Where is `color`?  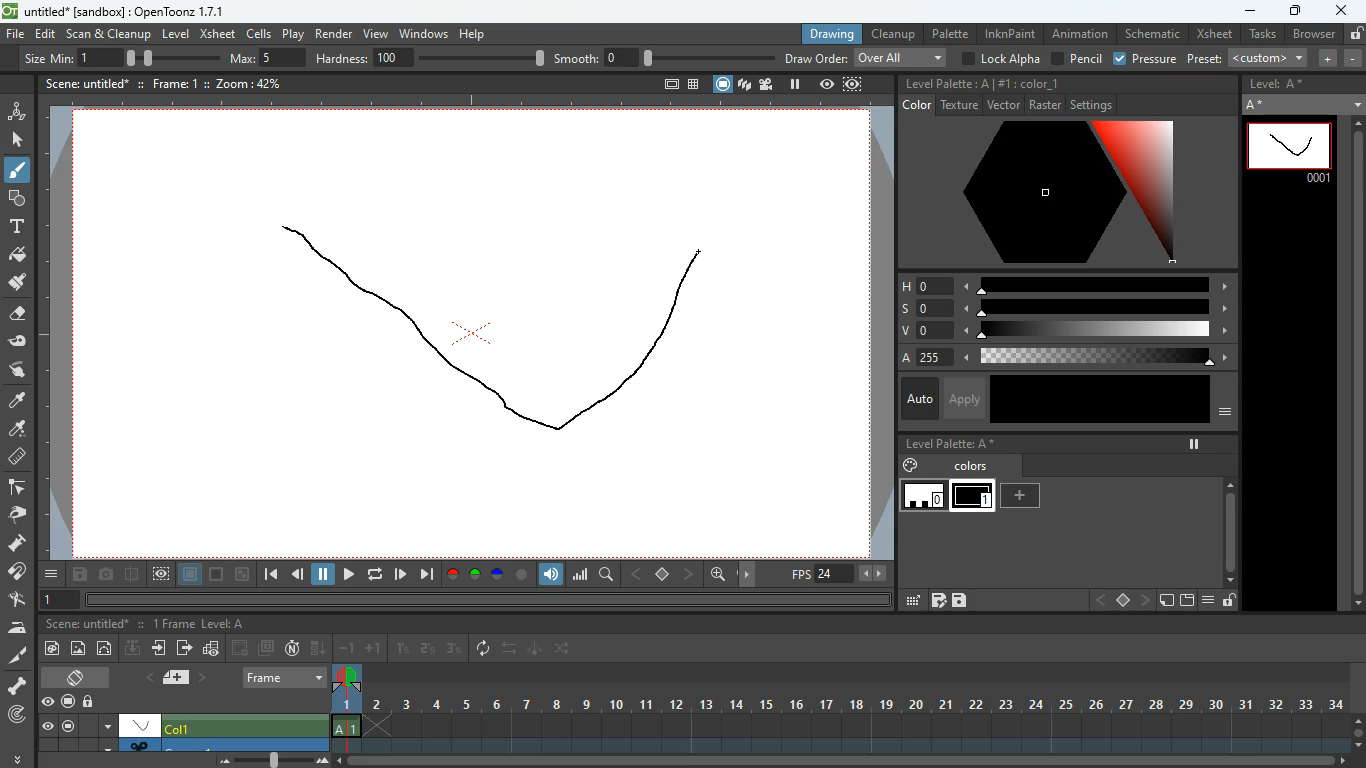
color is located at coordinates (917, 105).